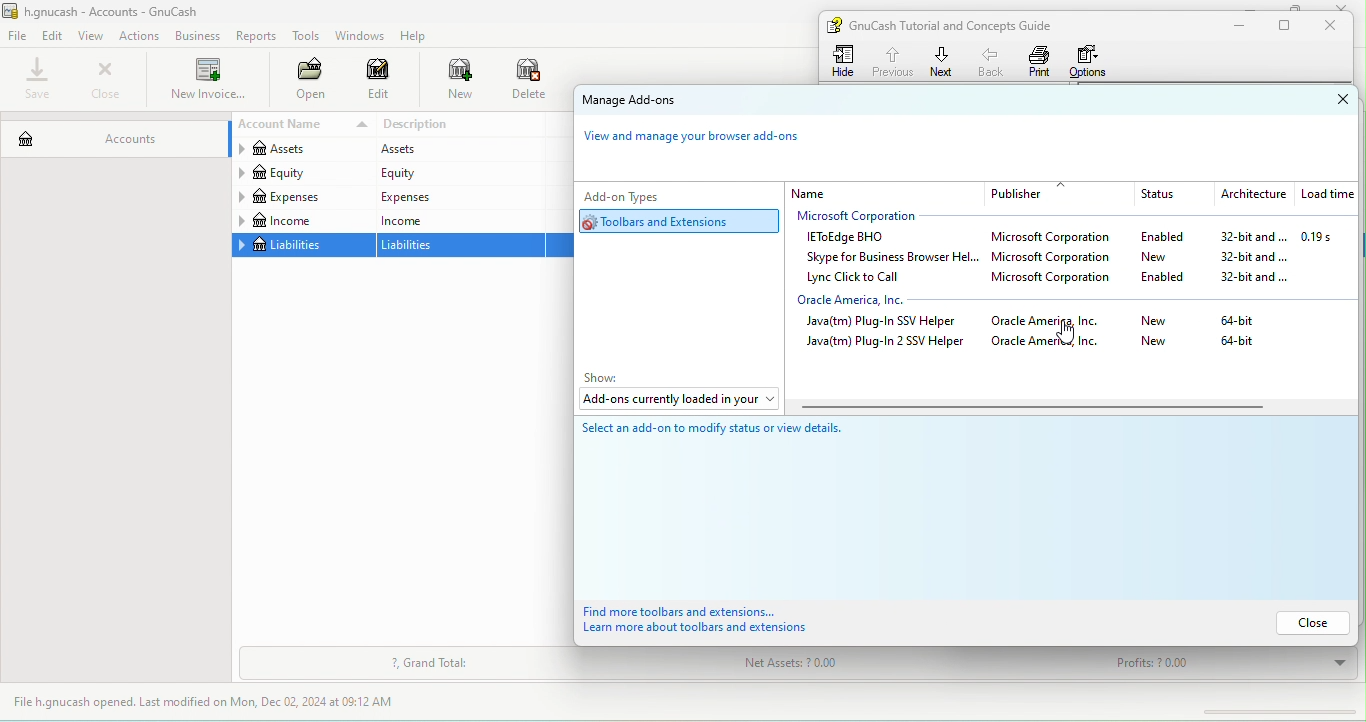 The width and height of the screenshot is (1366, 722). Describe the element at coordinates (993, 61) in the screenshot. I see `back` at that location.